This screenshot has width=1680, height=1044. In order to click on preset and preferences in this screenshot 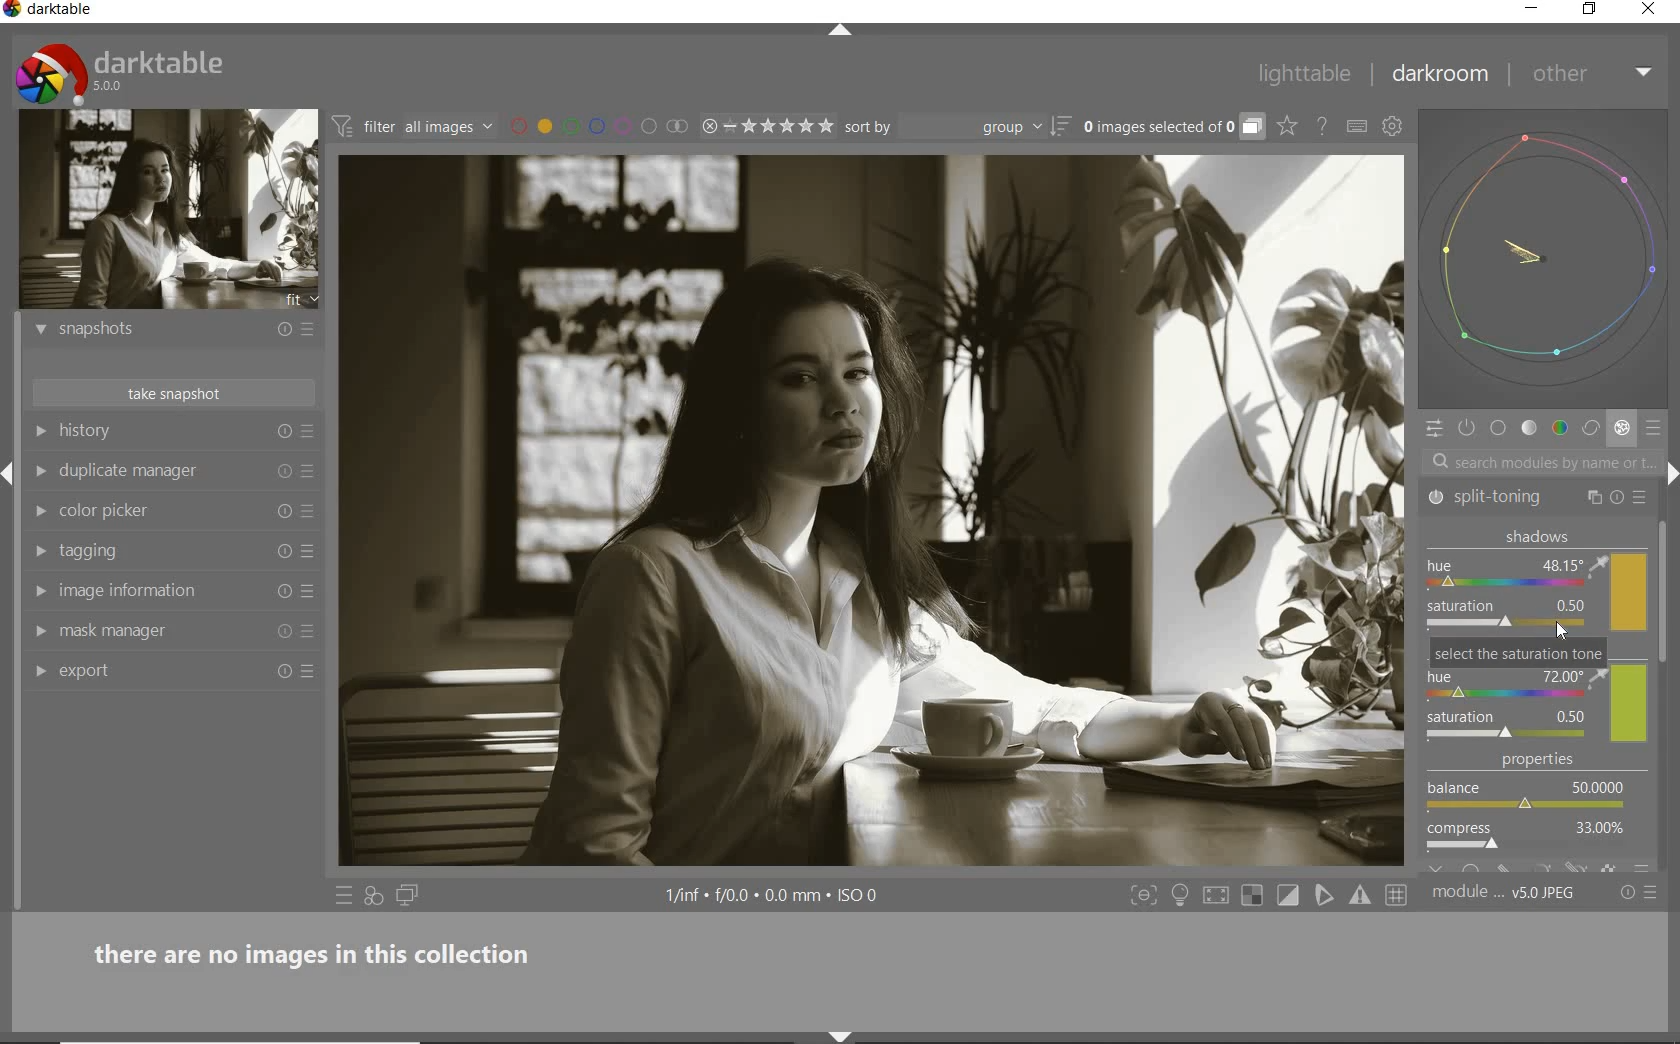, I will do `click(310, 633)`.